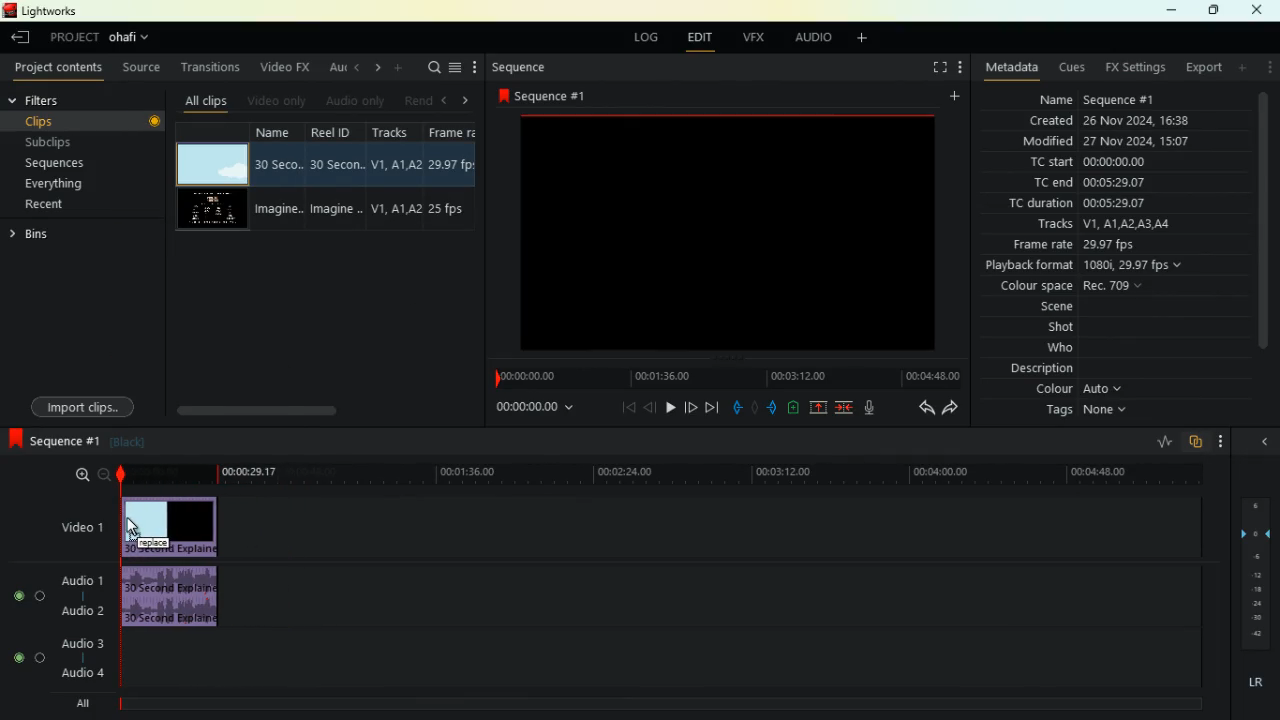  I want to click on name, so click(1058, 101).